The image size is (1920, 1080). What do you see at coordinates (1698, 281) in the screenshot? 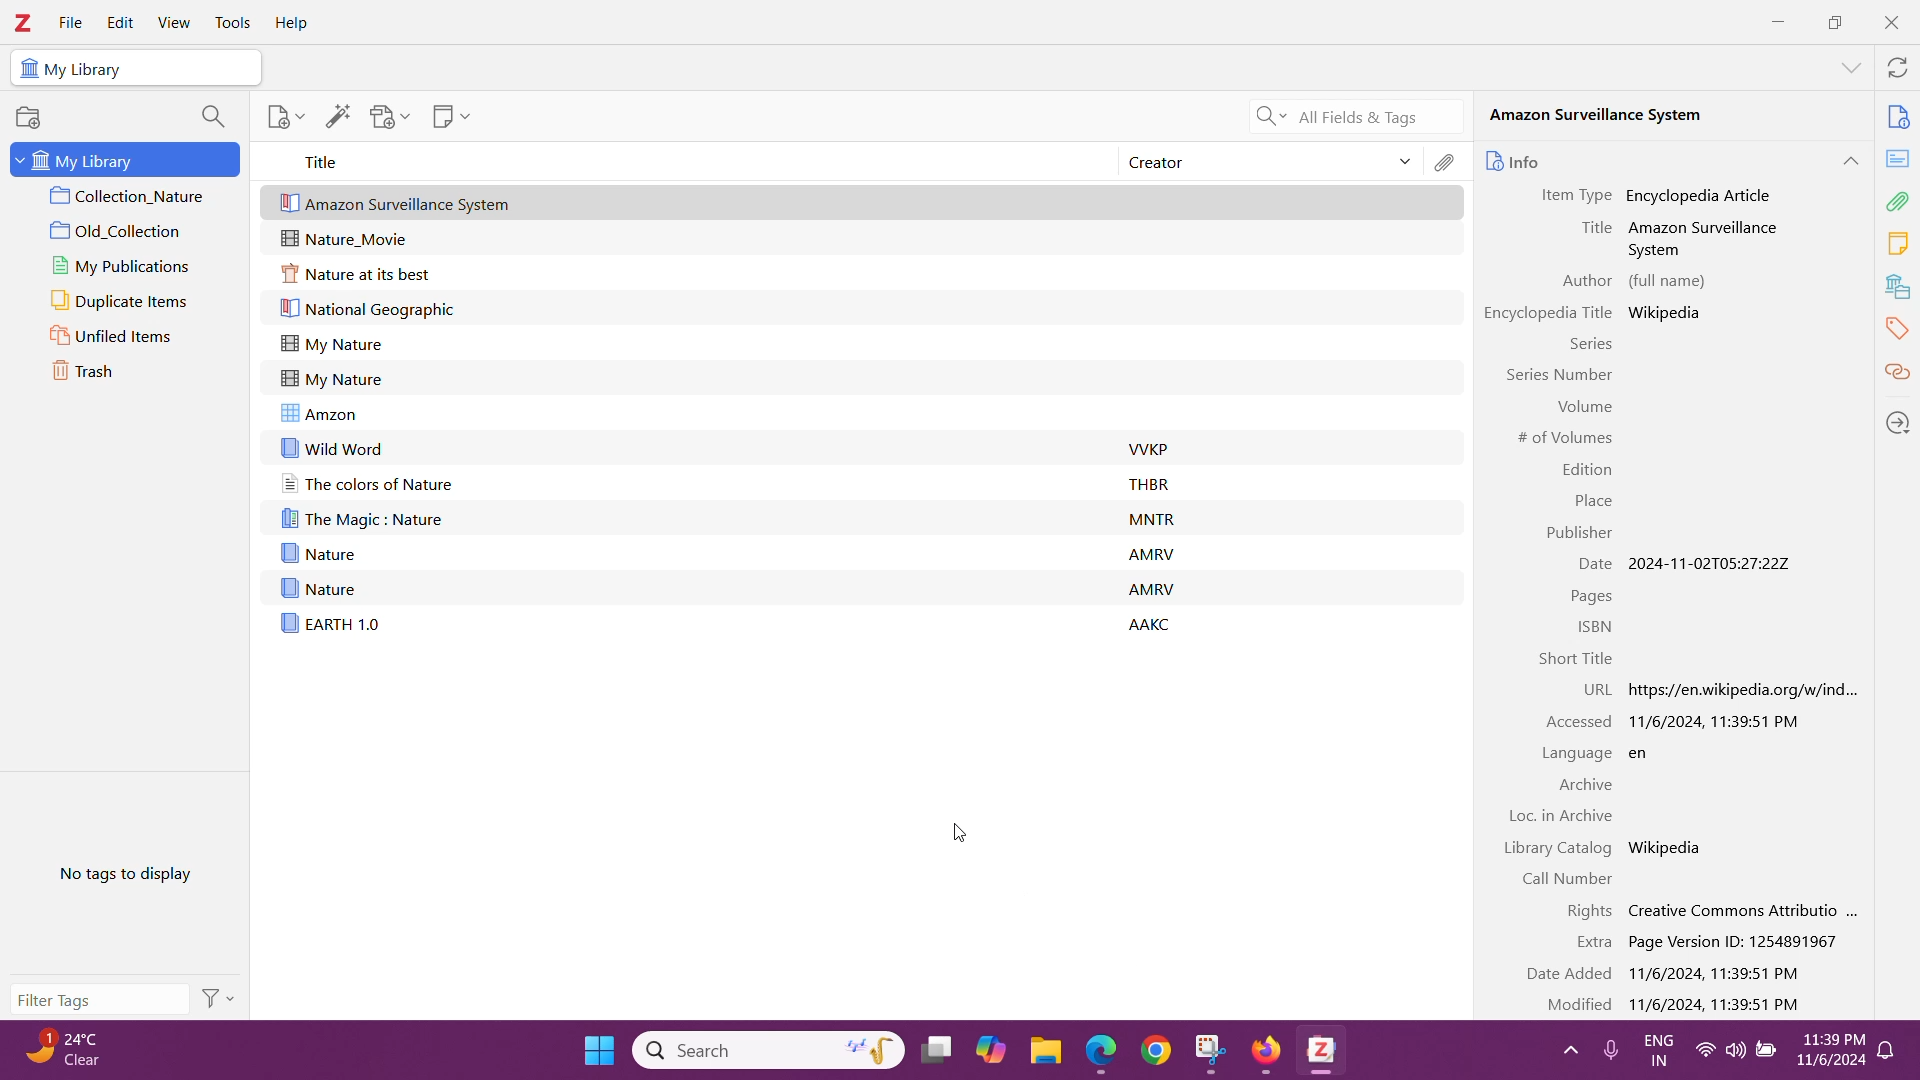
I see `Author full name` at bounding box center [1698, 281].